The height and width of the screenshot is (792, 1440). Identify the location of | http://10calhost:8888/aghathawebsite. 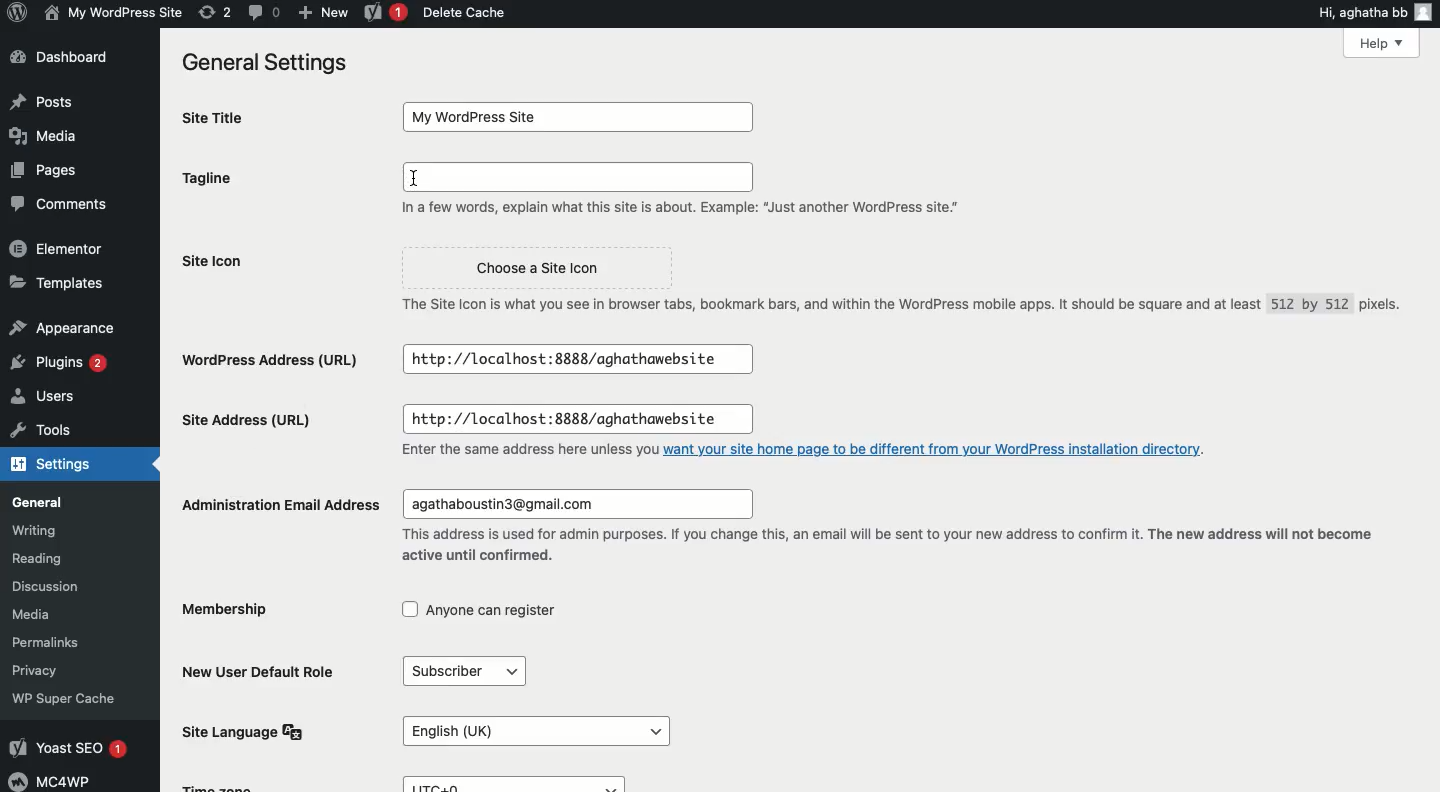
(575, 357).